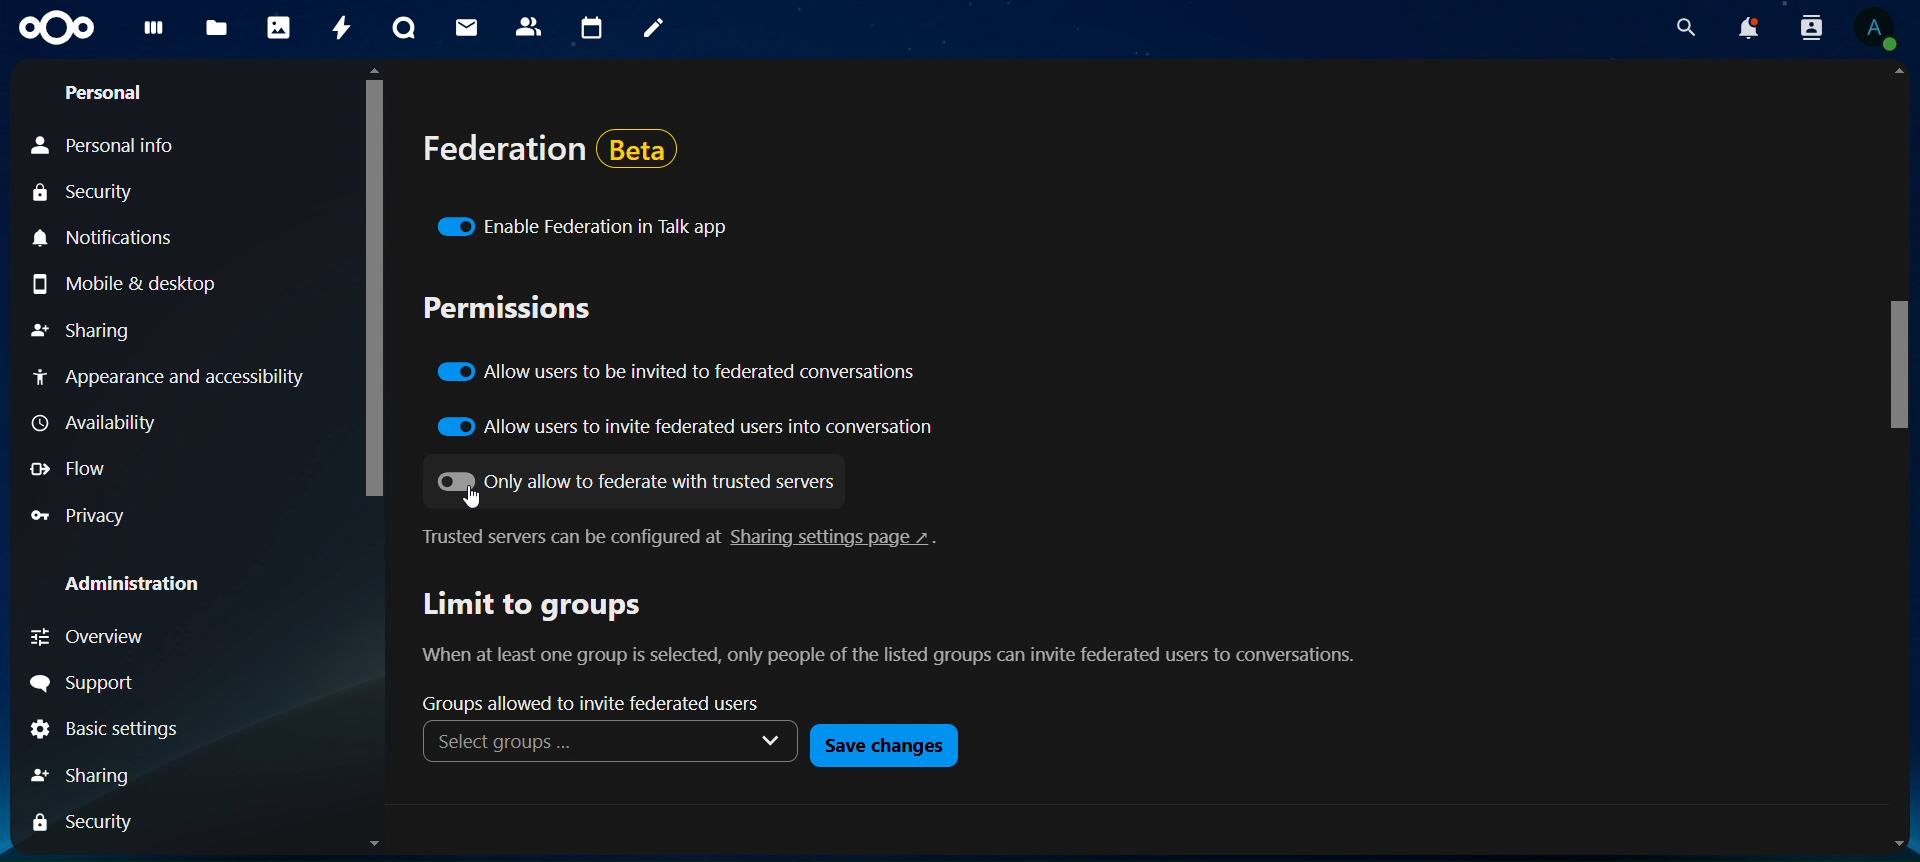 The width and height of the screenshot is (1920, 862). Describe the element at coordinates (883, 745) in the screenshot. I see `save changes` at that location.